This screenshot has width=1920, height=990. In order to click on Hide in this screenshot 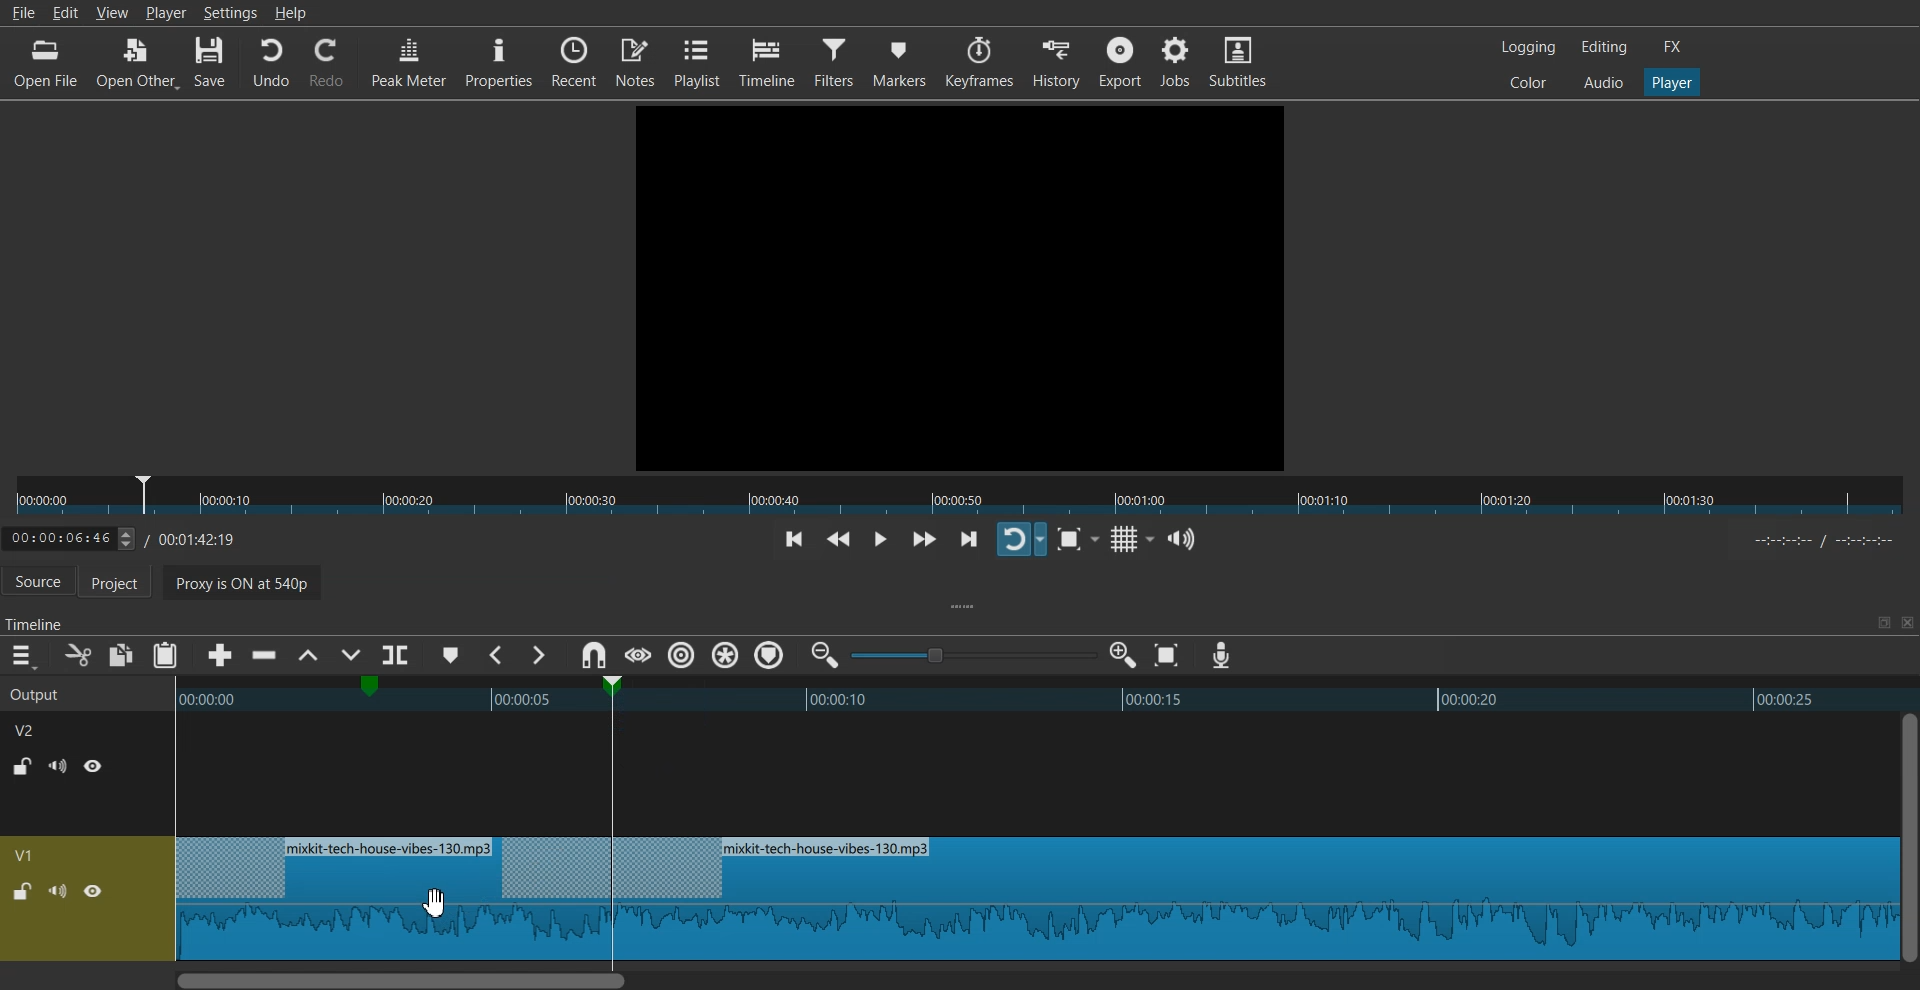, I will do `click(93, 891)`.